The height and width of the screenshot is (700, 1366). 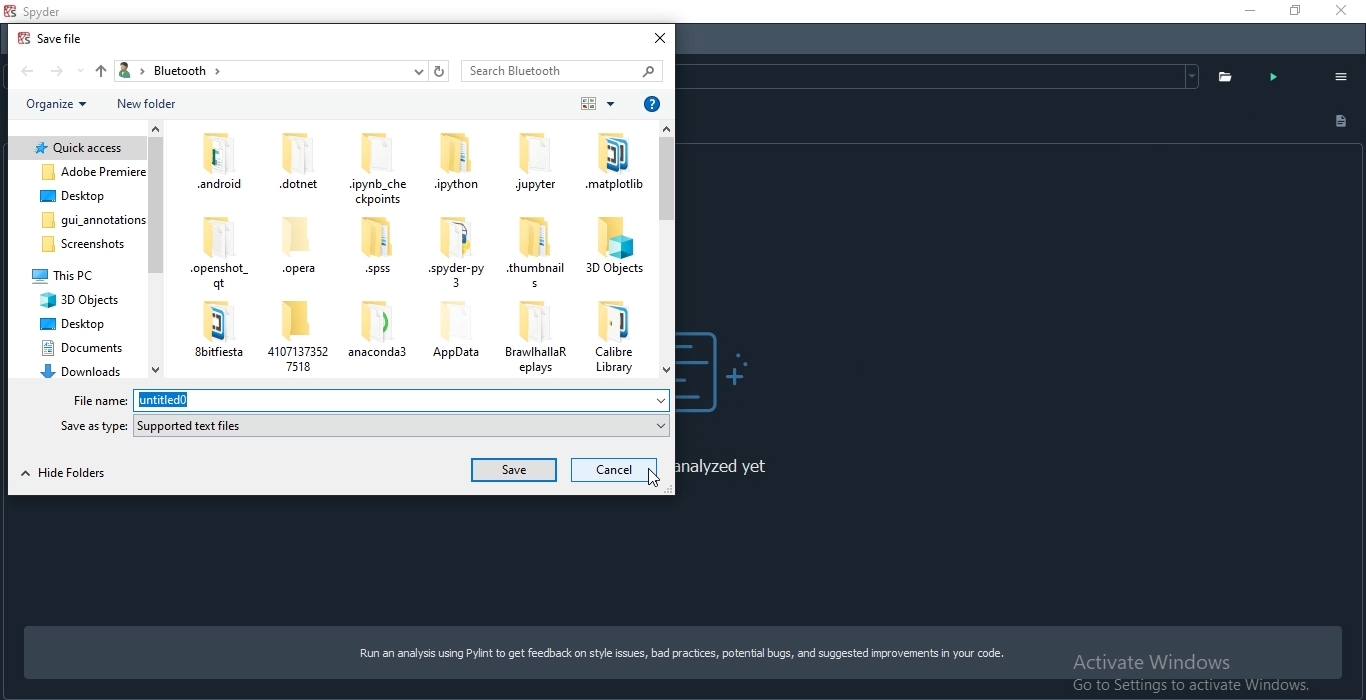 I want to click on scroll bar, so click(x=664, y=254).